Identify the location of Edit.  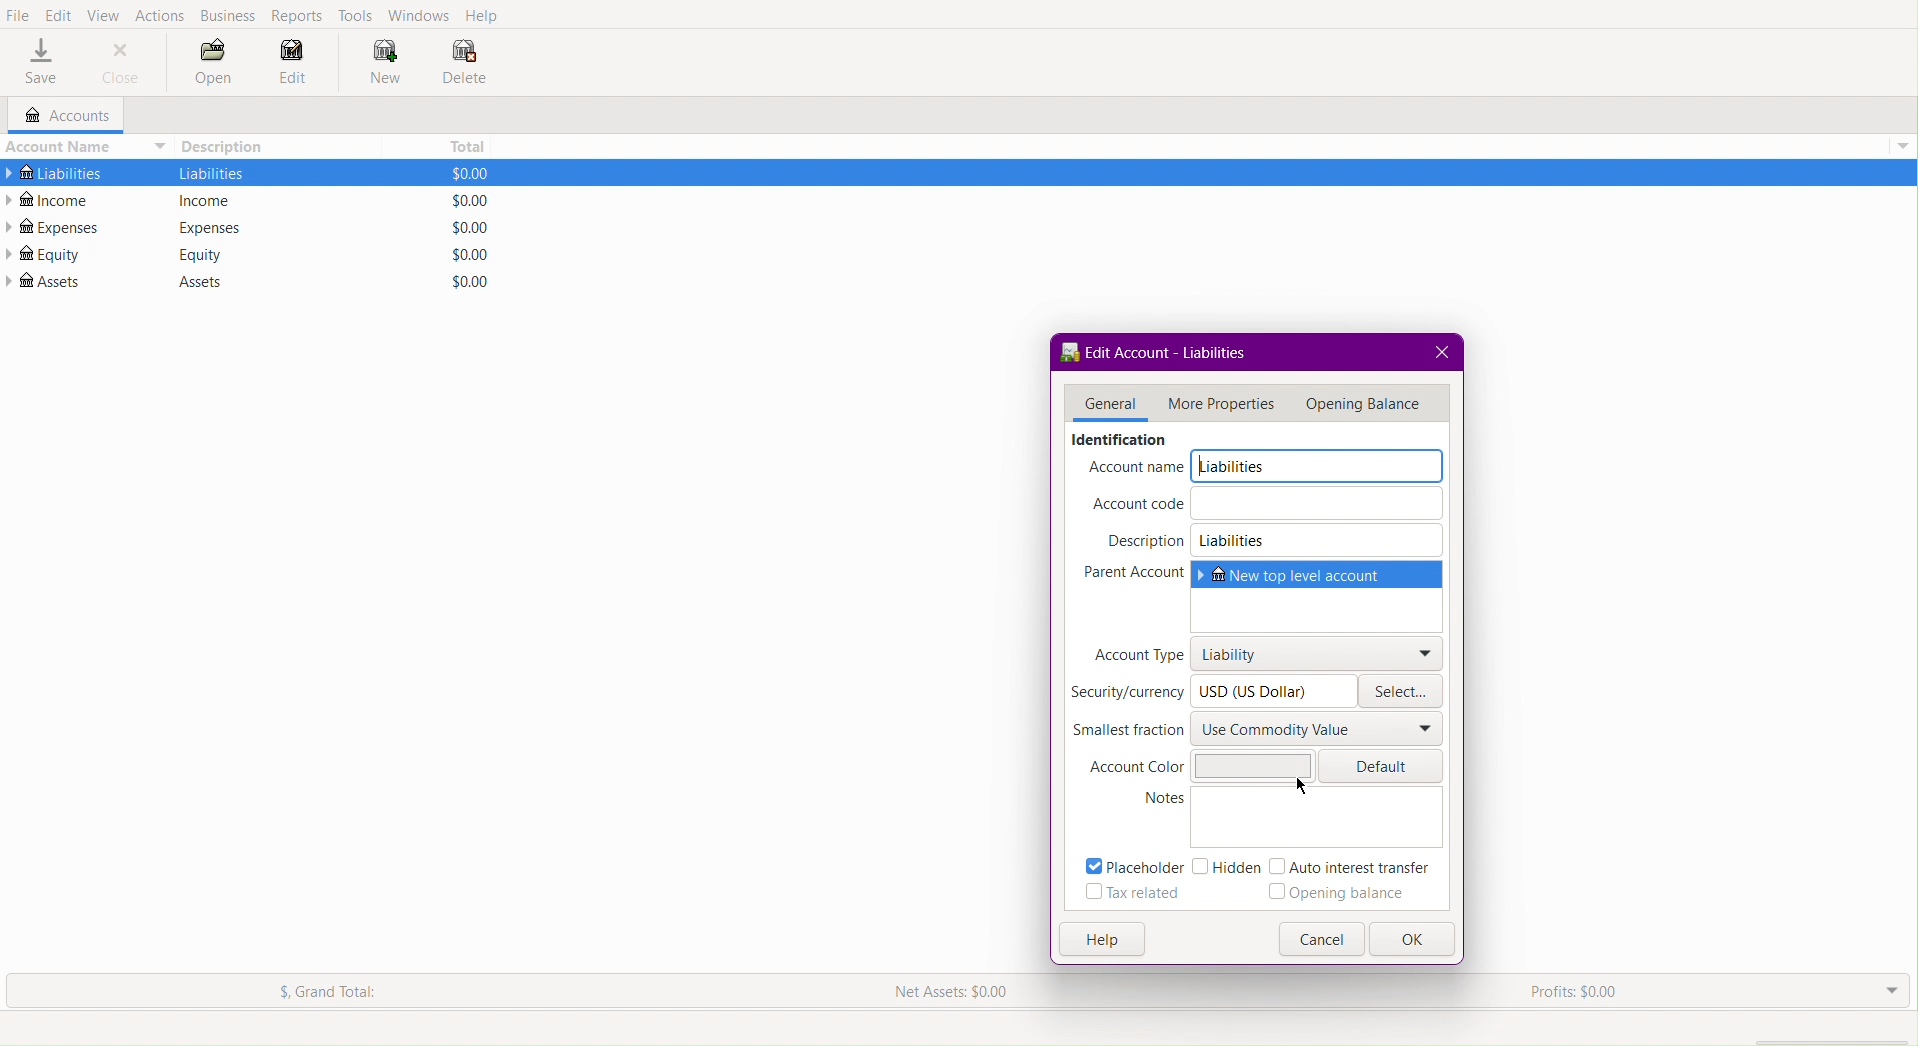
(293, 67).